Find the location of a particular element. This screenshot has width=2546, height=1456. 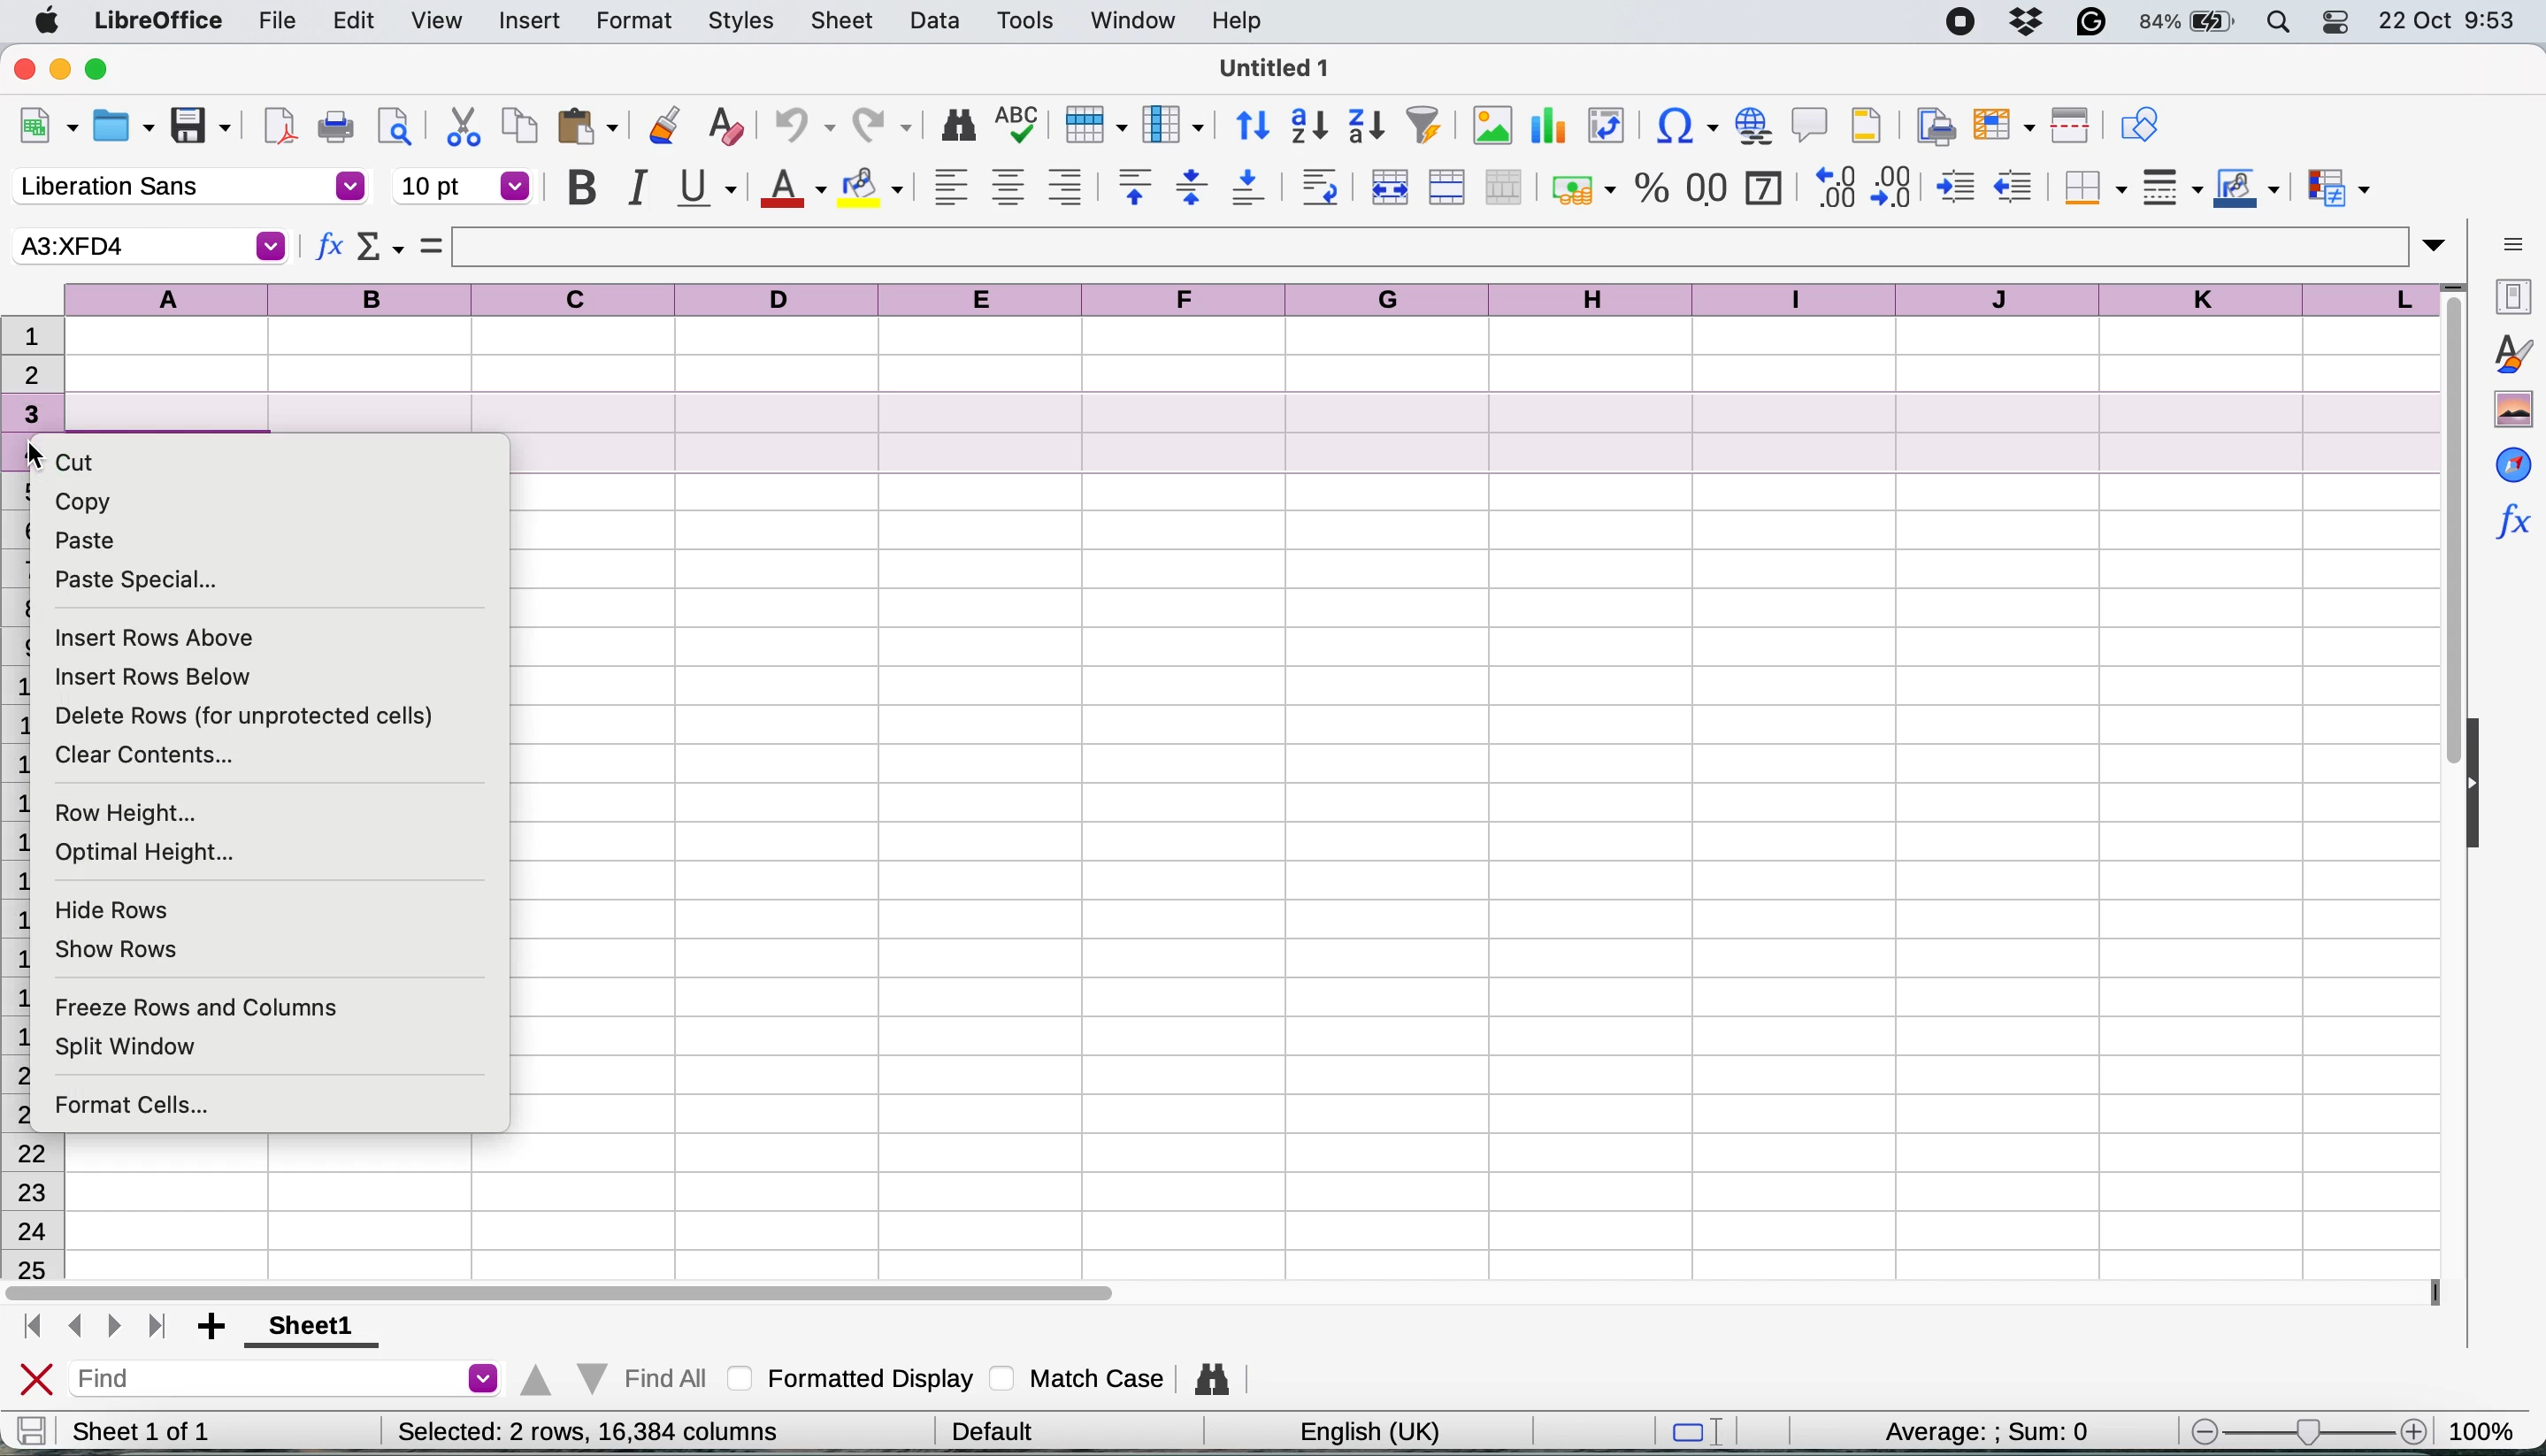

file is located at coordinates (277, 23).